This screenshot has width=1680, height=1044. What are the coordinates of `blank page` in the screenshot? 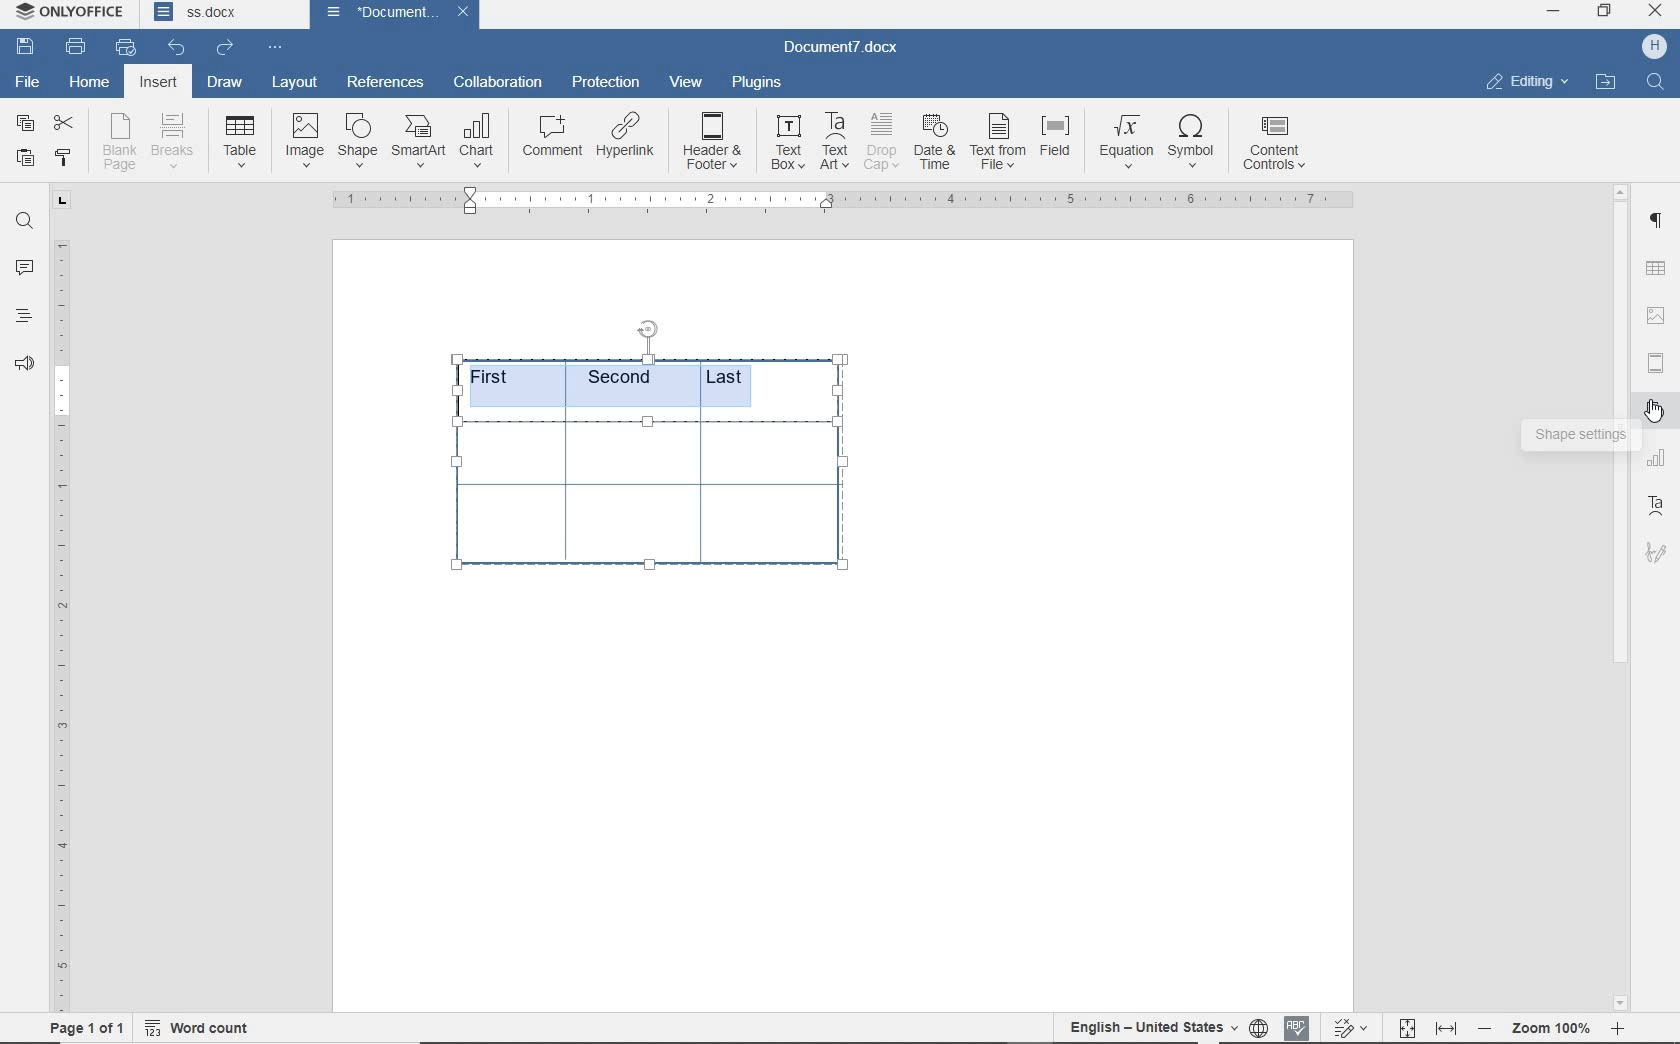 It's located at (120, 145).